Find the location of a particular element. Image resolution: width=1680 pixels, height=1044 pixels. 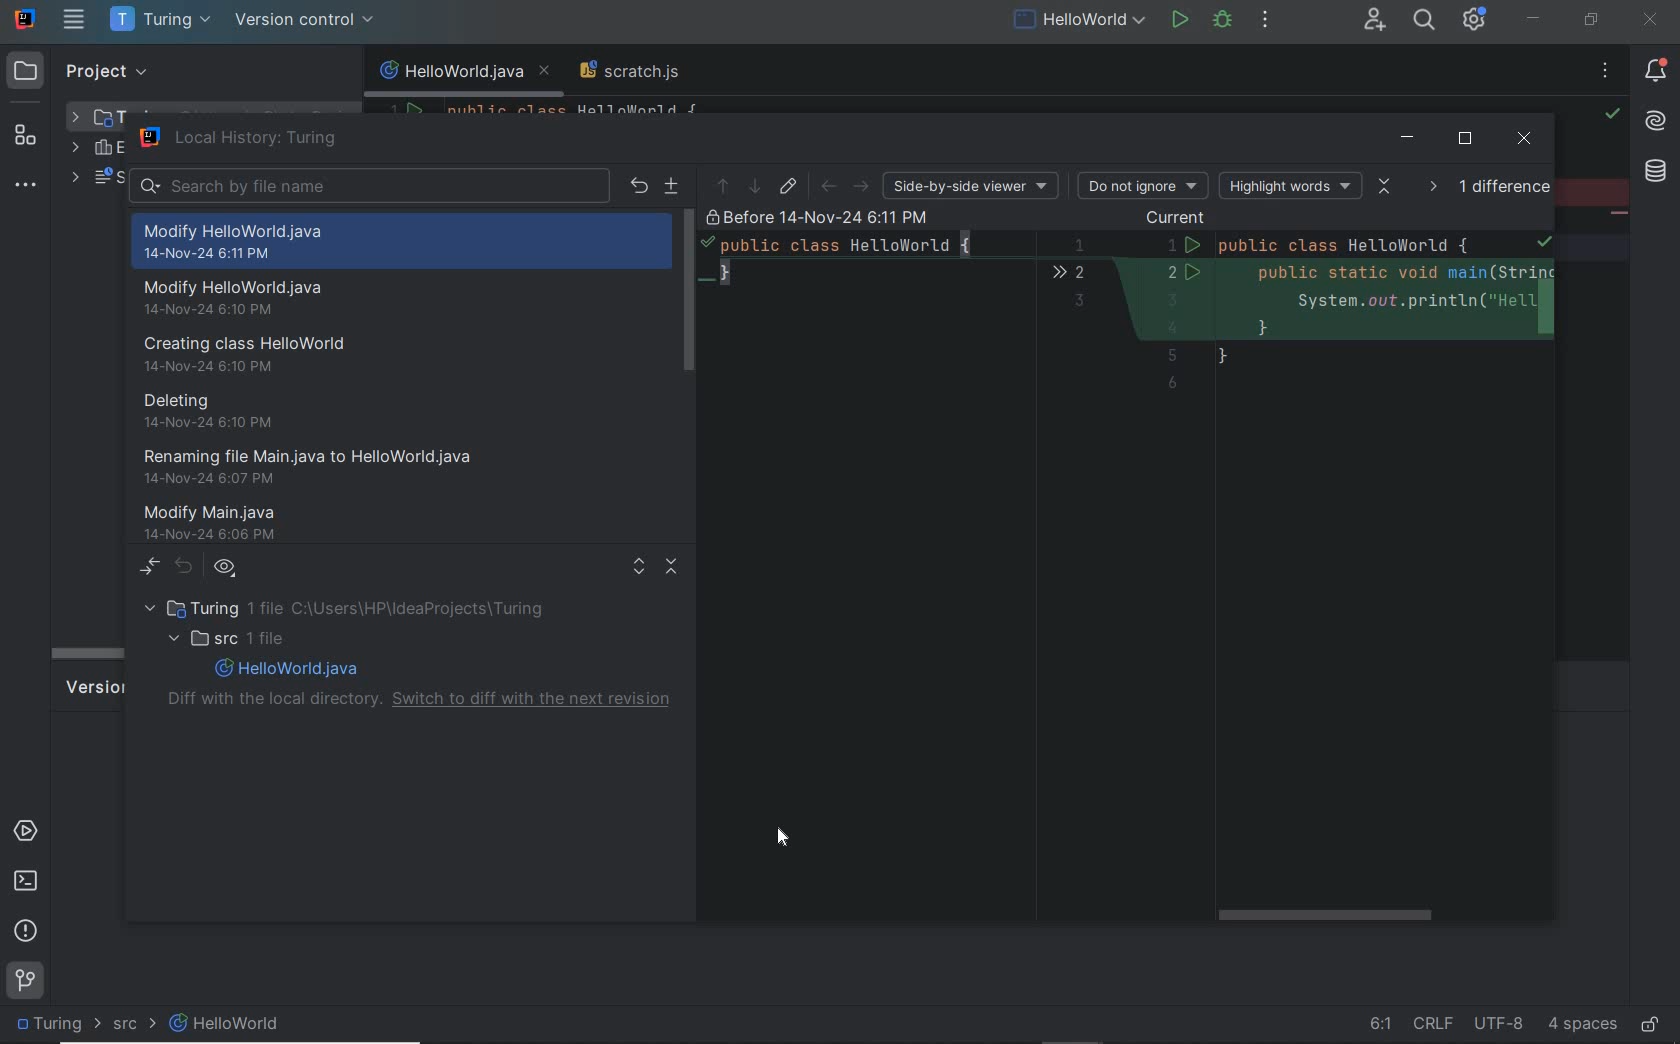

notifications is located at coordinates (1657, 74).